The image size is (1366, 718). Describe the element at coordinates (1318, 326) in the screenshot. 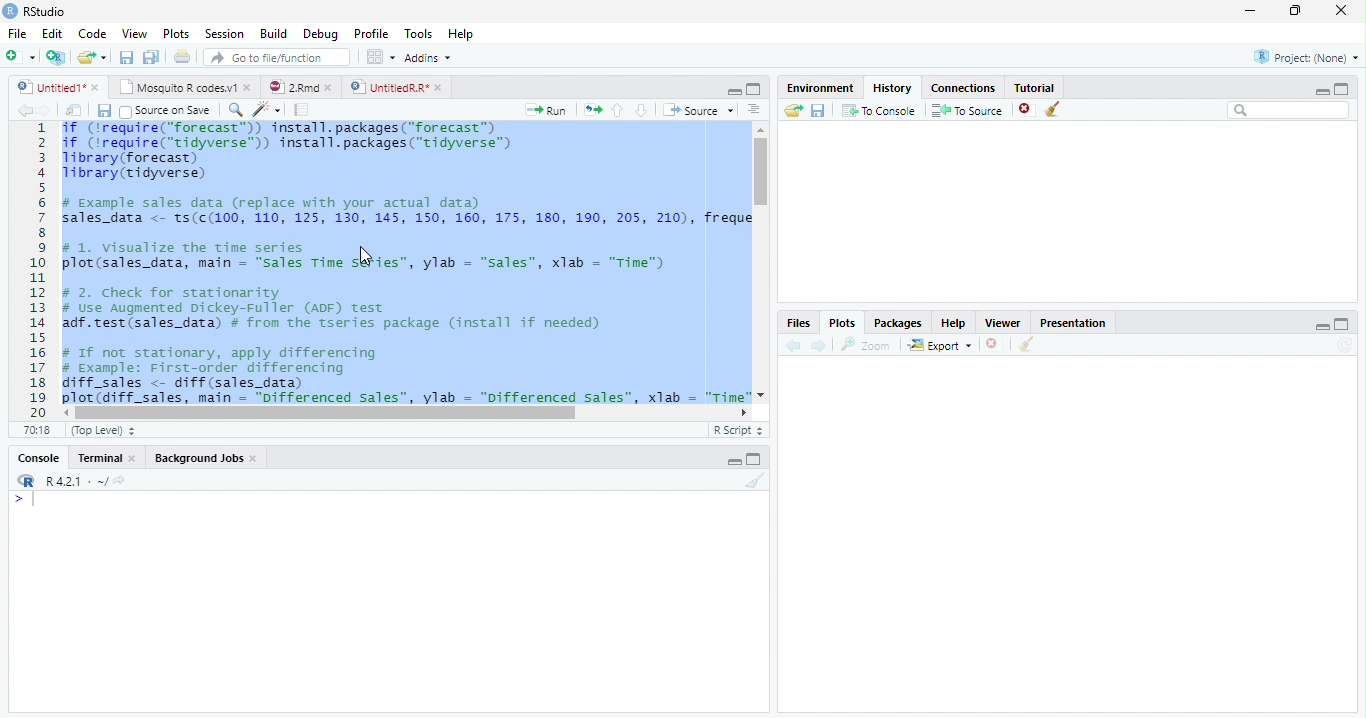

I see `Minimize` at that location.